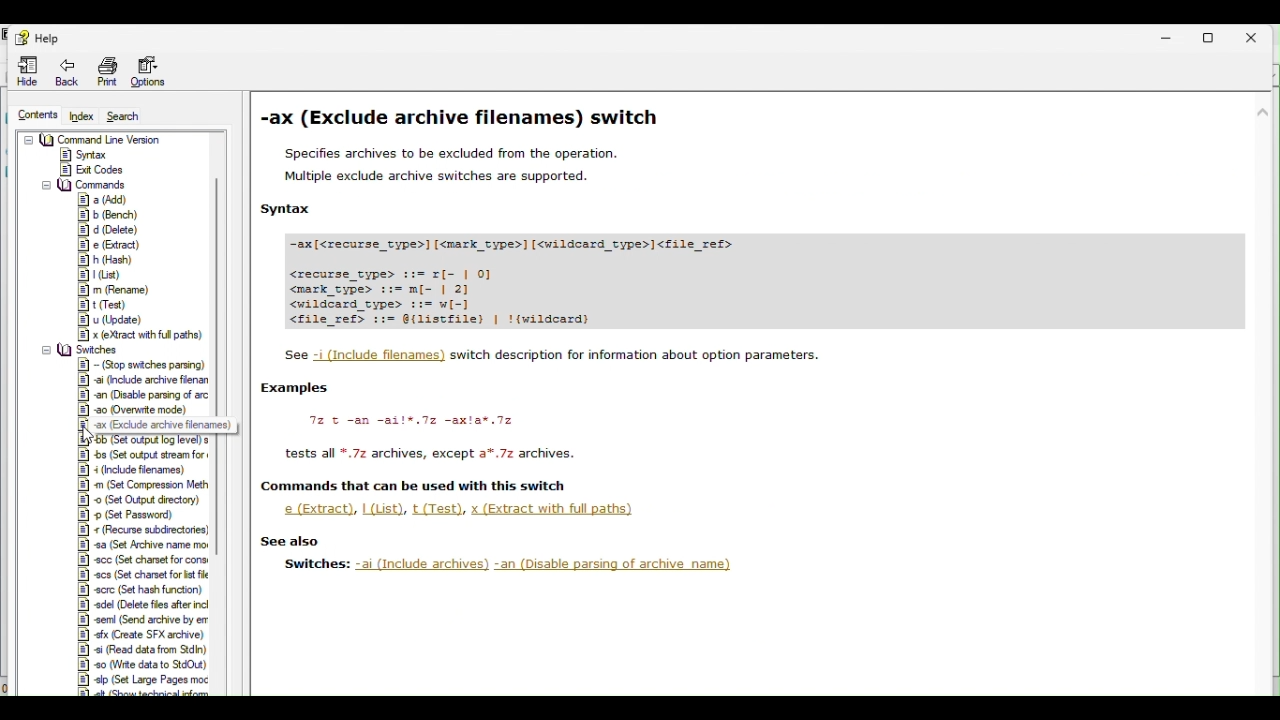 Image resolution: width=1280 pixels, height=720 pixels. What do you see at coordinates (86, 184) in the screenshot?
I see `= (3 Commands` at bounding box center [86, 184].